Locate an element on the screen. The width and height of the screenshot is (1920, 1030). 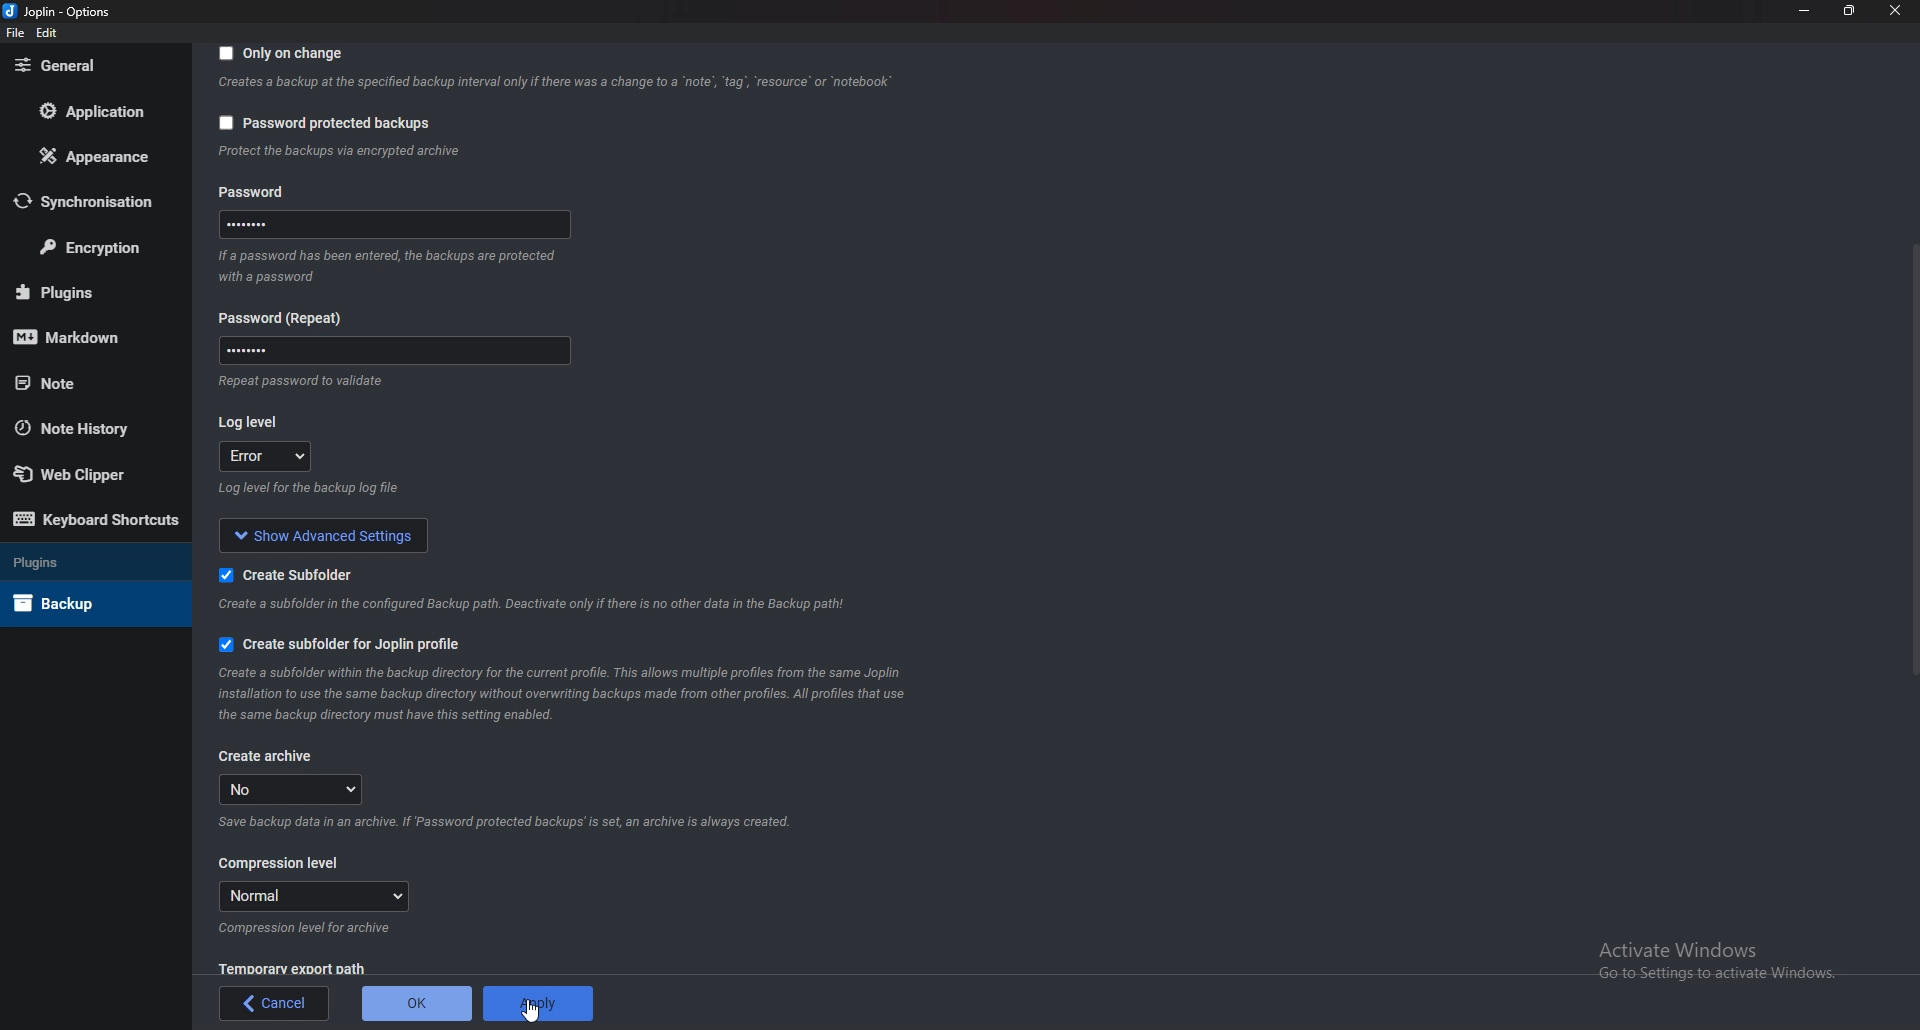
Info is located at coordinates (514, 821).